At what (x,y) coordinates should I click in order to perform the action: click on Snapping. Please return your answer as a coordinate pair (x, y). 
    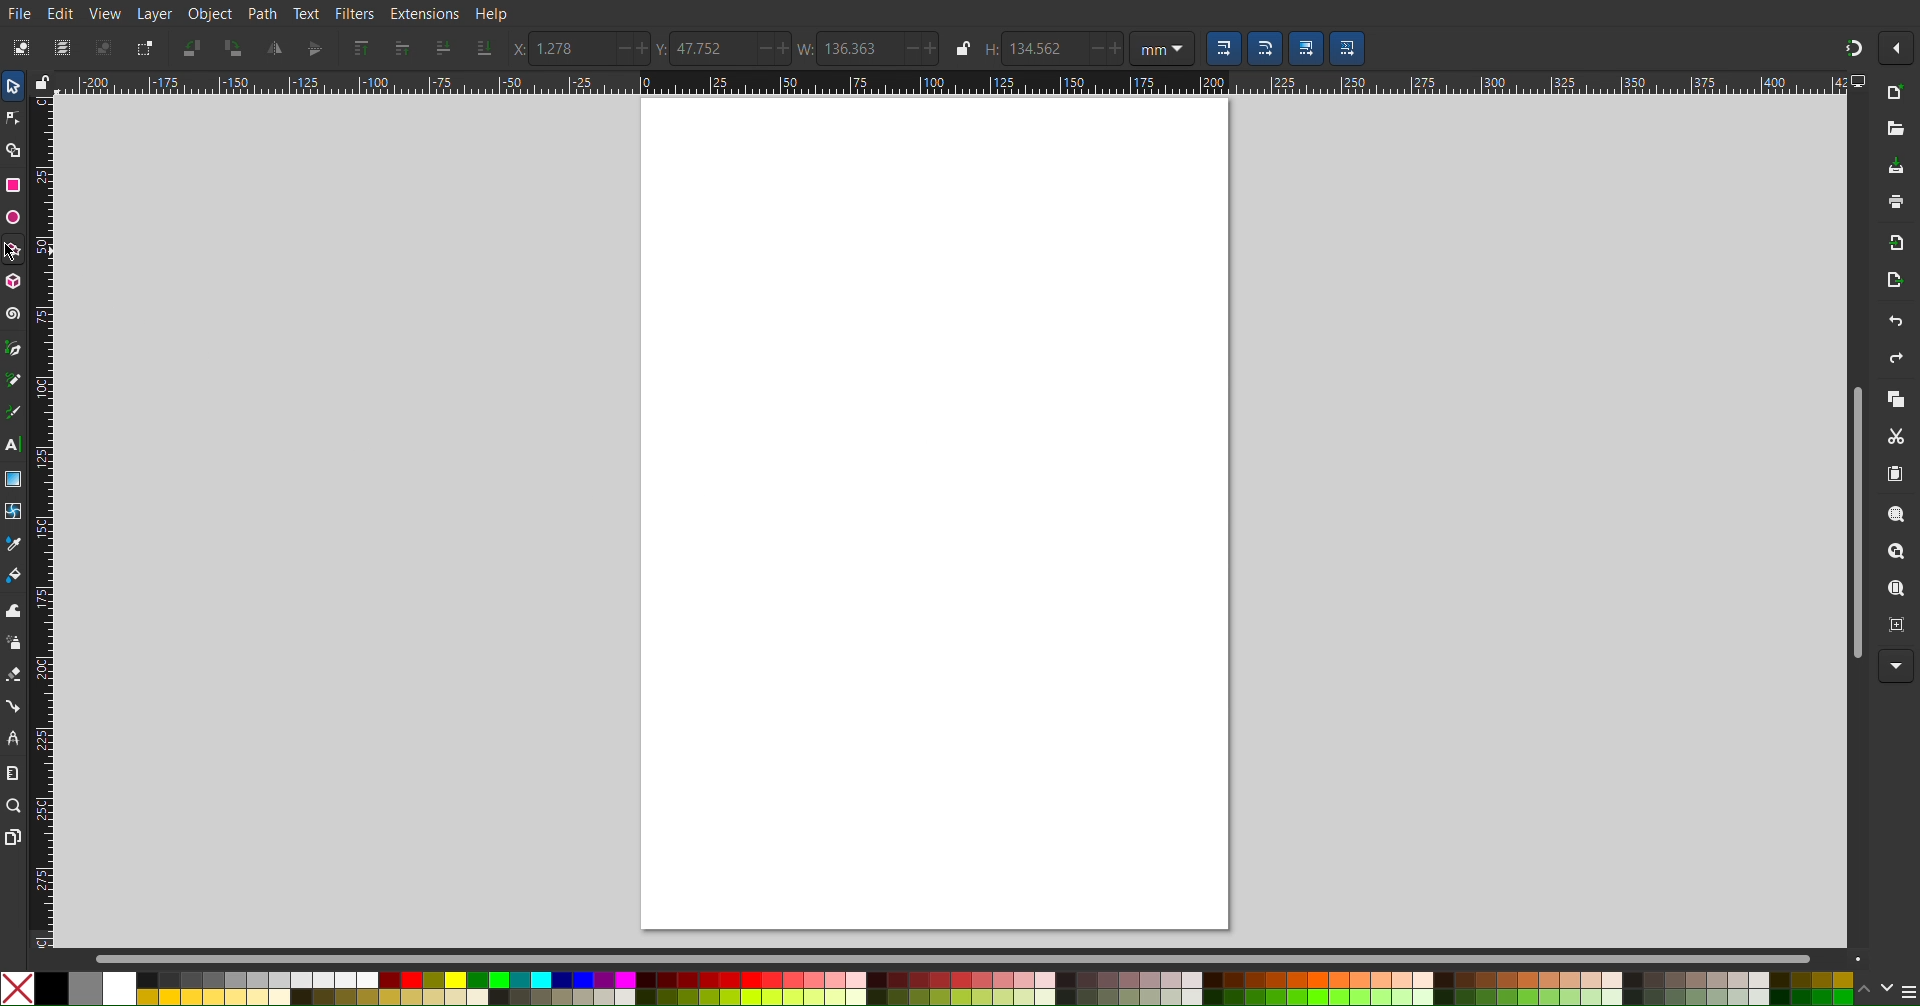
    Looking at the image, I should click on (1852, 47).